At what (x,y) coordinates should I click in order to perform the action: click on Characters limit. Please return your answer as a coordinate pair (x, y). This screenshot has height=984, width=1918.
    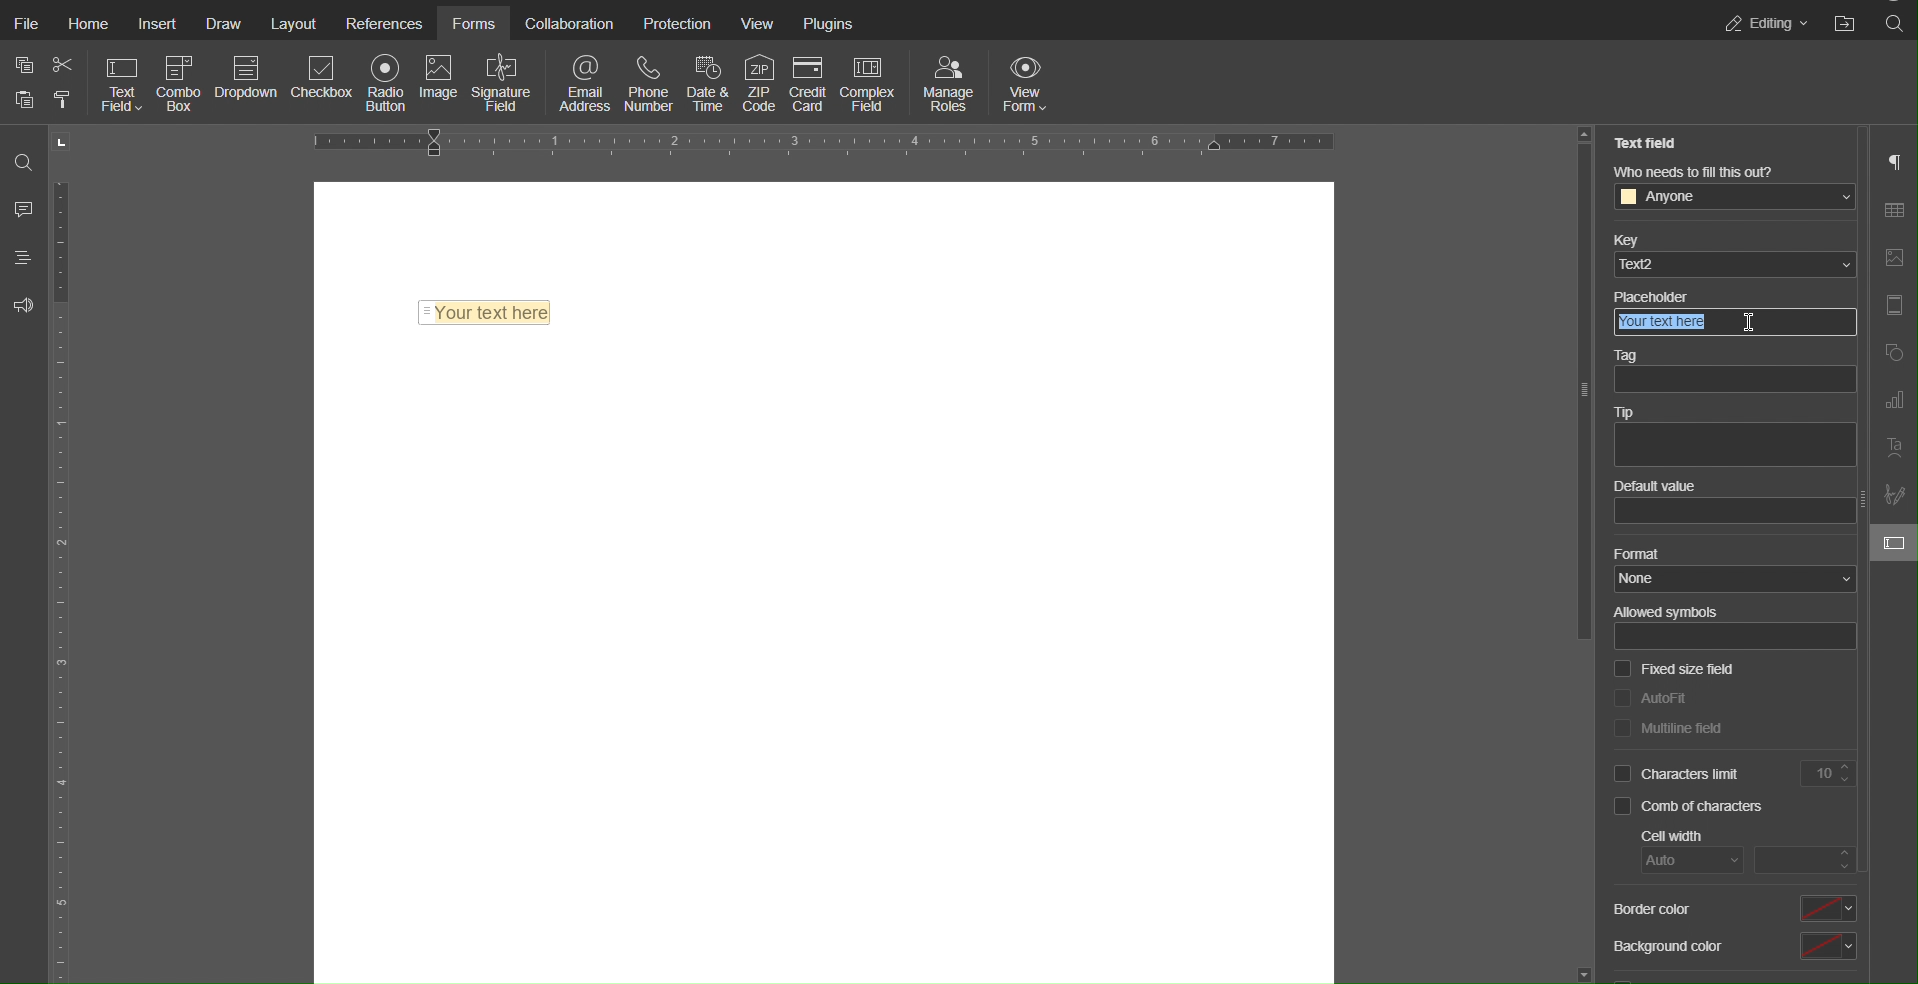
    Looking at the image, I should click on (1680, 773).